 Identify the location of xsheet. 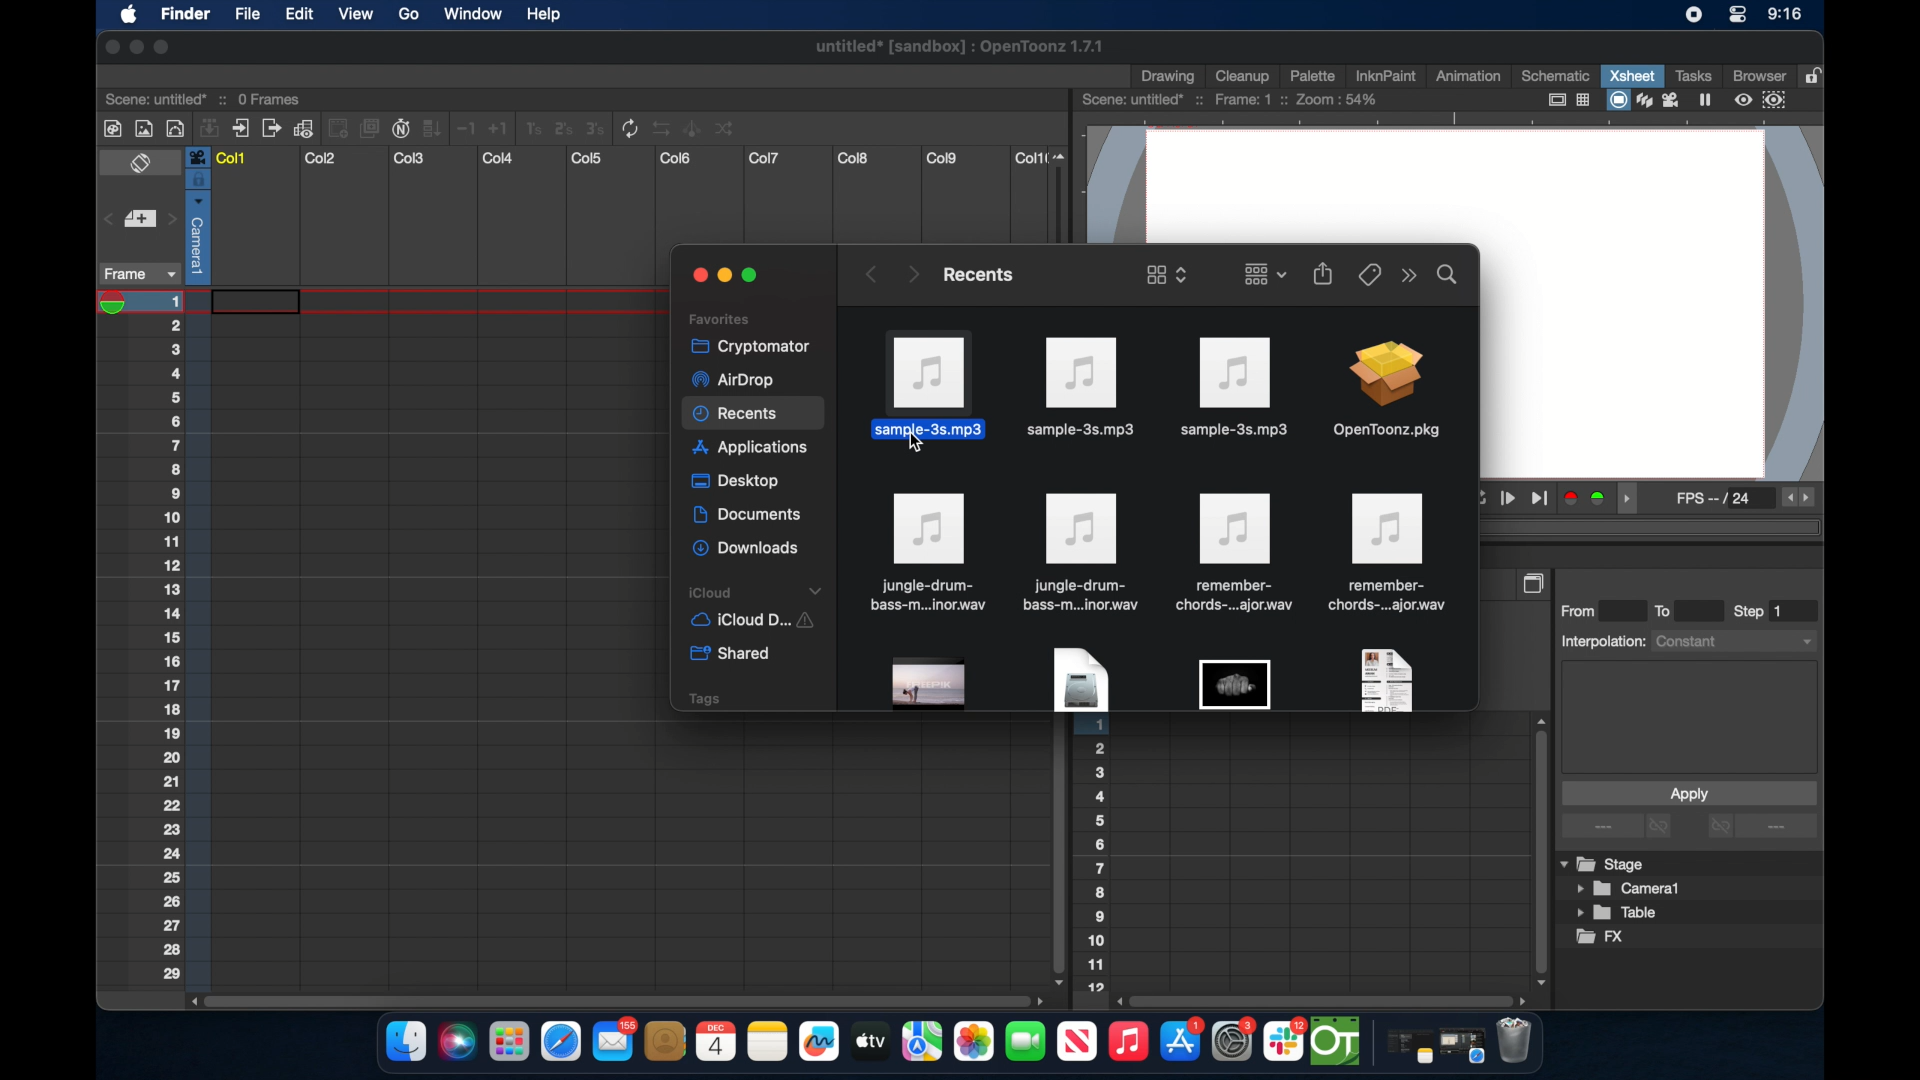
(1632, 75).